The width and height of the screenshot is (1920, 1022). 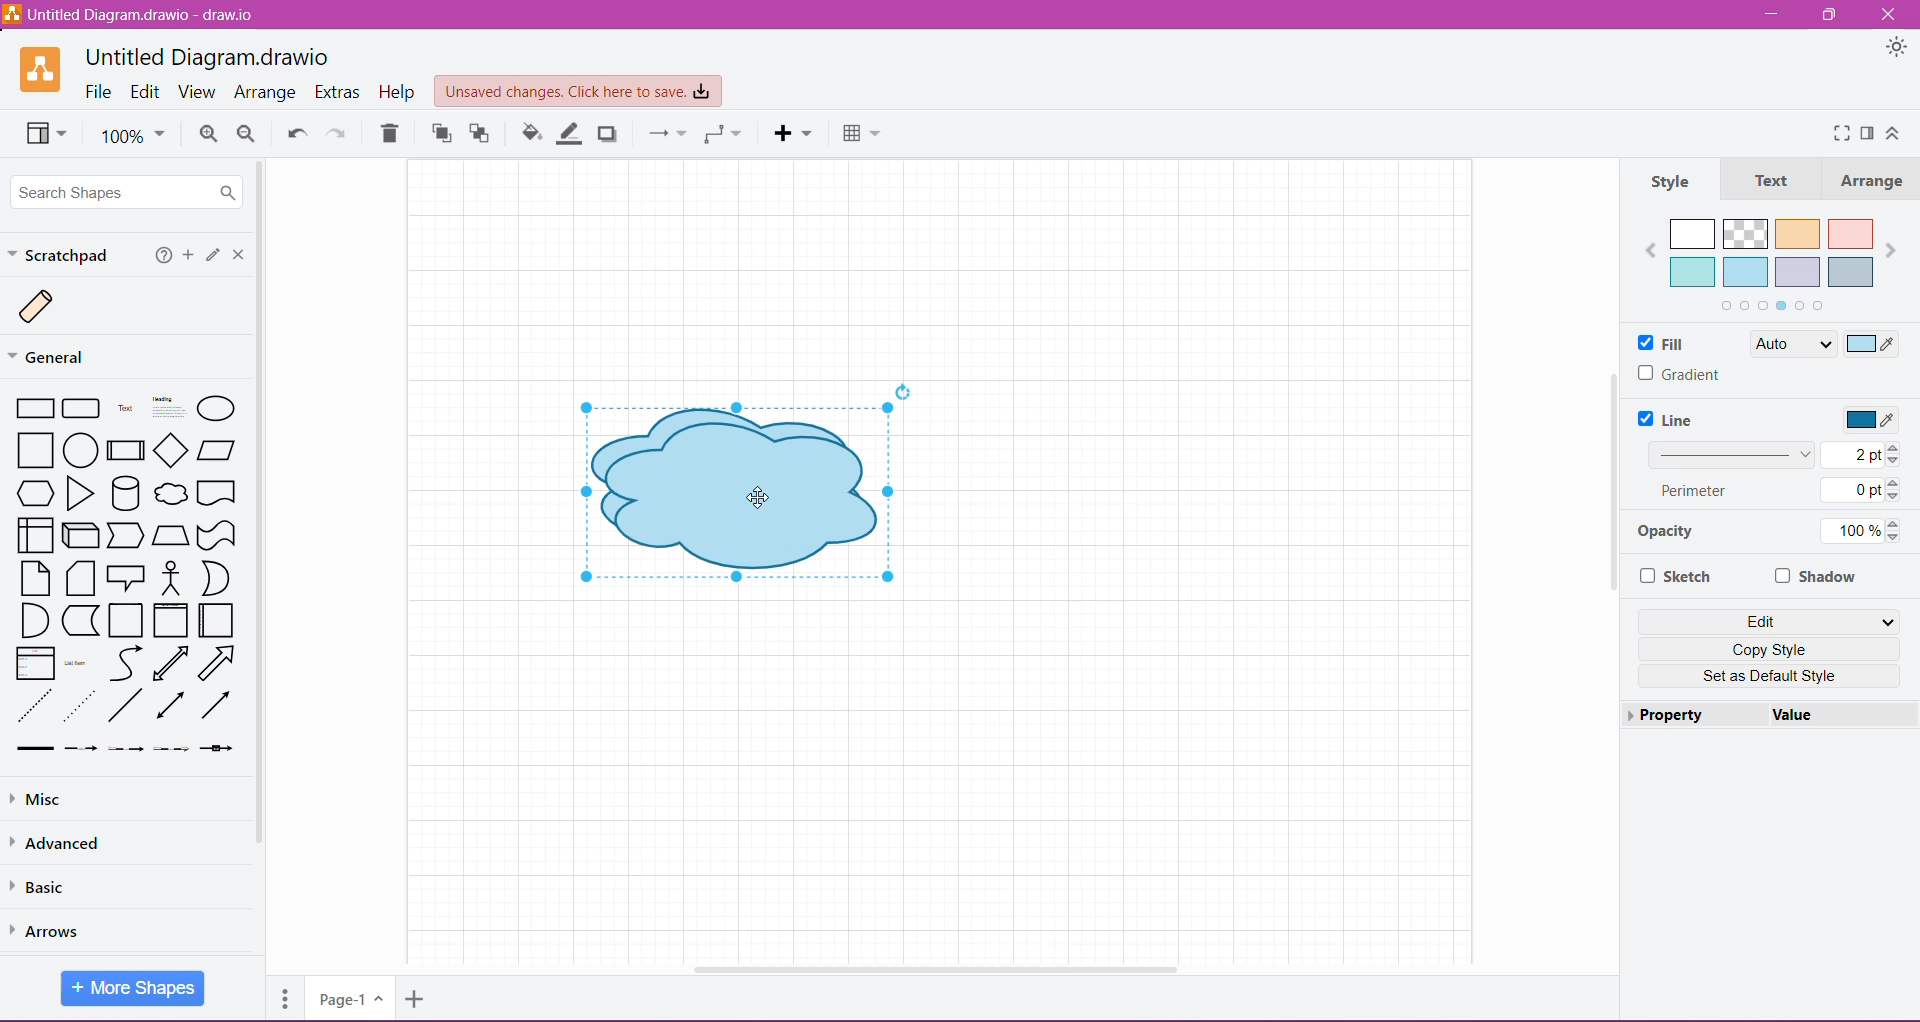 I want to click on Help, so click(x=164, y=257).